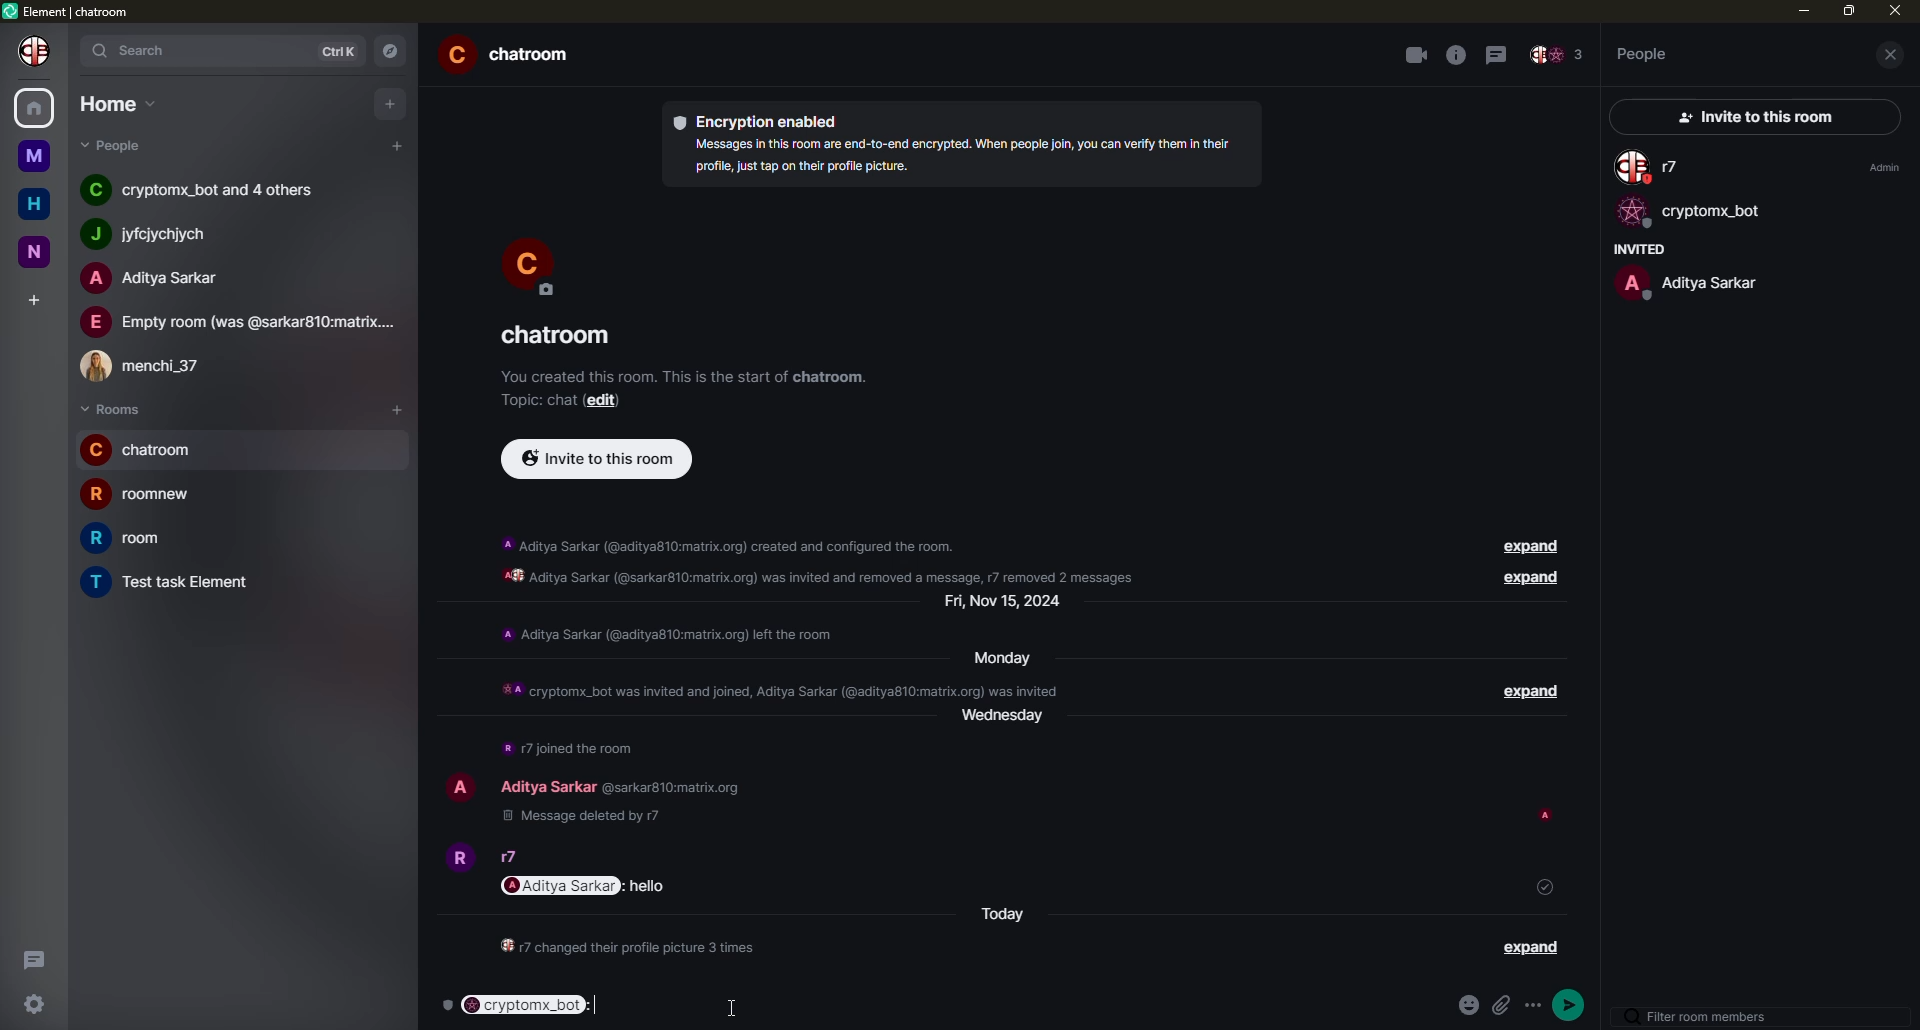  I want to click on mentioned, so click(510, 1005).